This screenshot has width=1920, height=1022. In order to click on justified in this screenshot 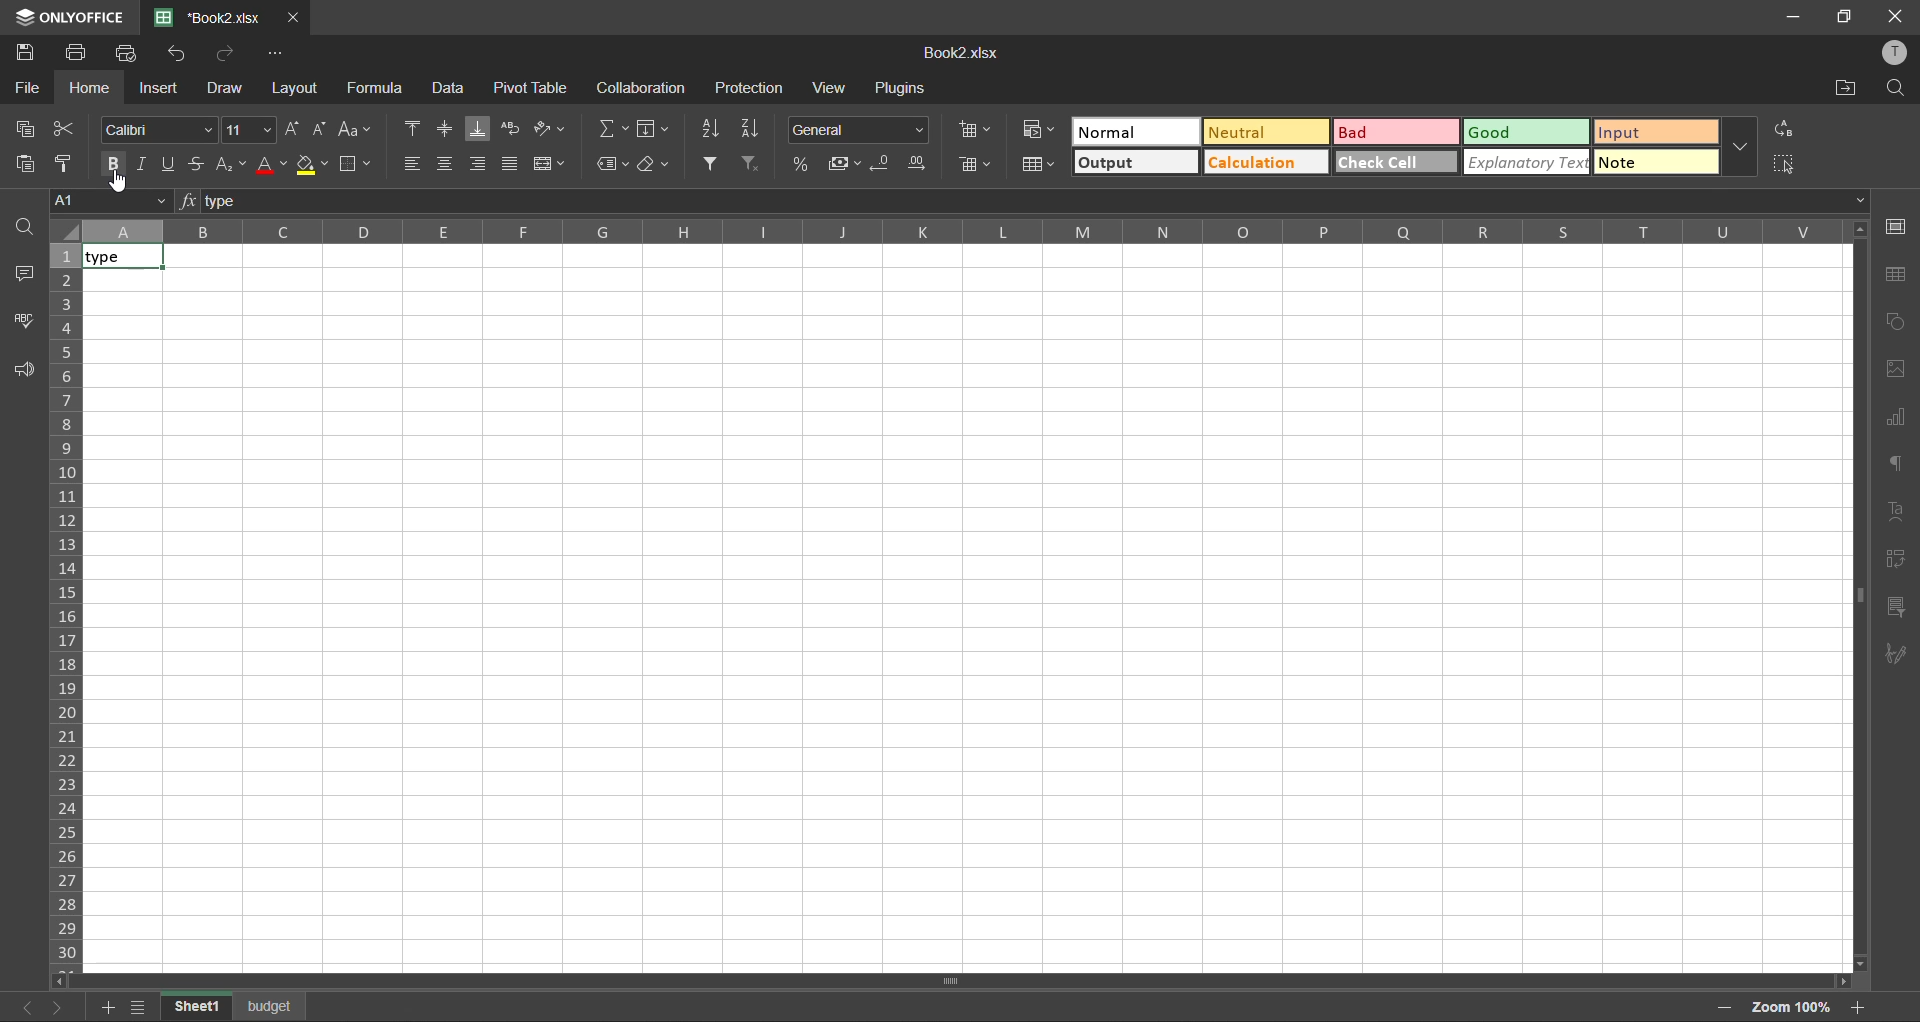, I will do `click(512, 163)`.